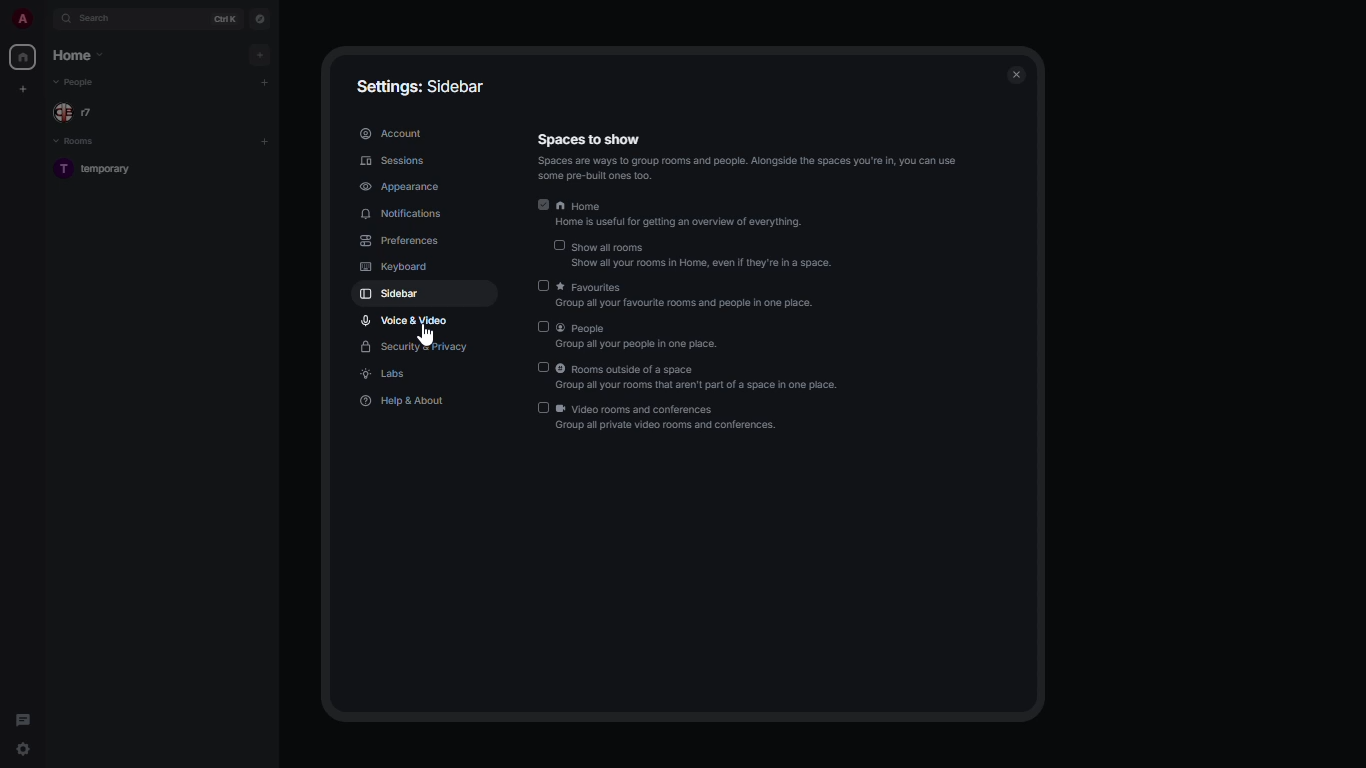 The height and width of the screenshot is (768, 1366). Describe the element at coordinates (542, 327) in the screenshot. I see `disabled` at that location.